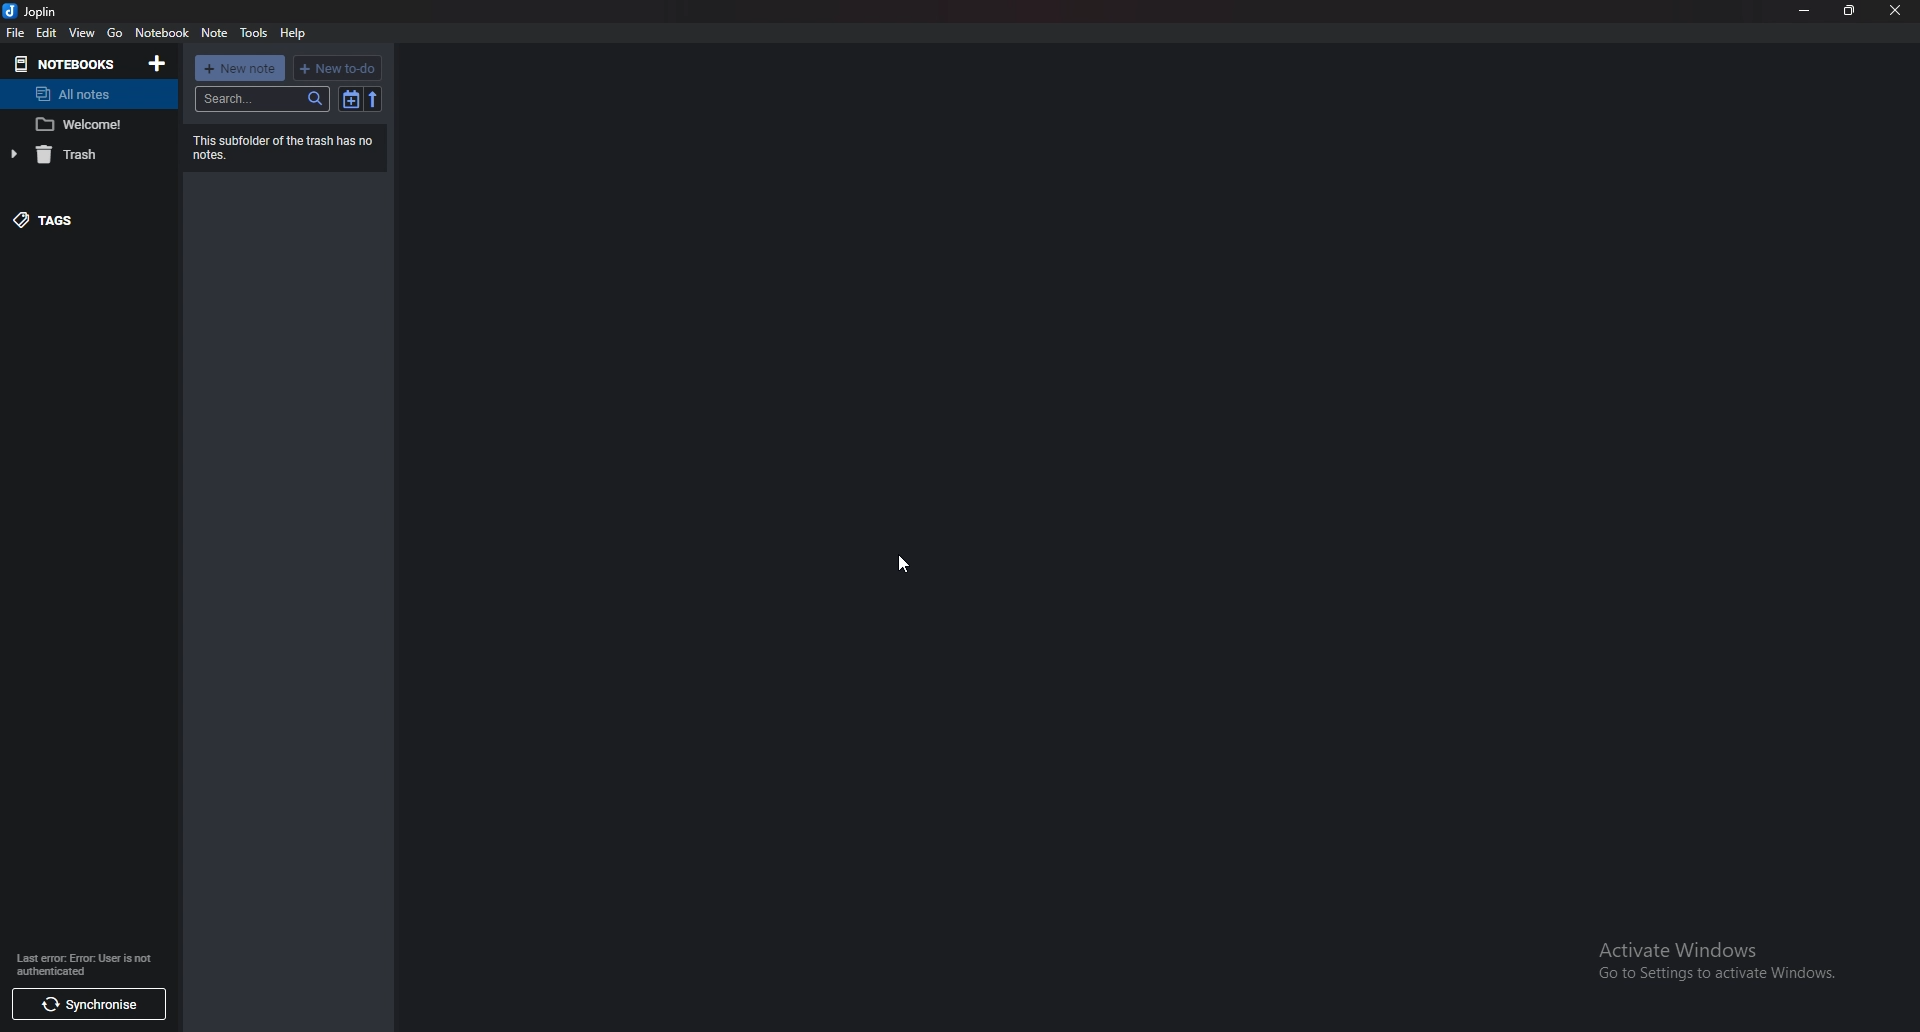 This screenshot has height=1032, width=1920. Describe the element at coordinates (903, 565) in the screenshot. I see `Pointer` at that location.